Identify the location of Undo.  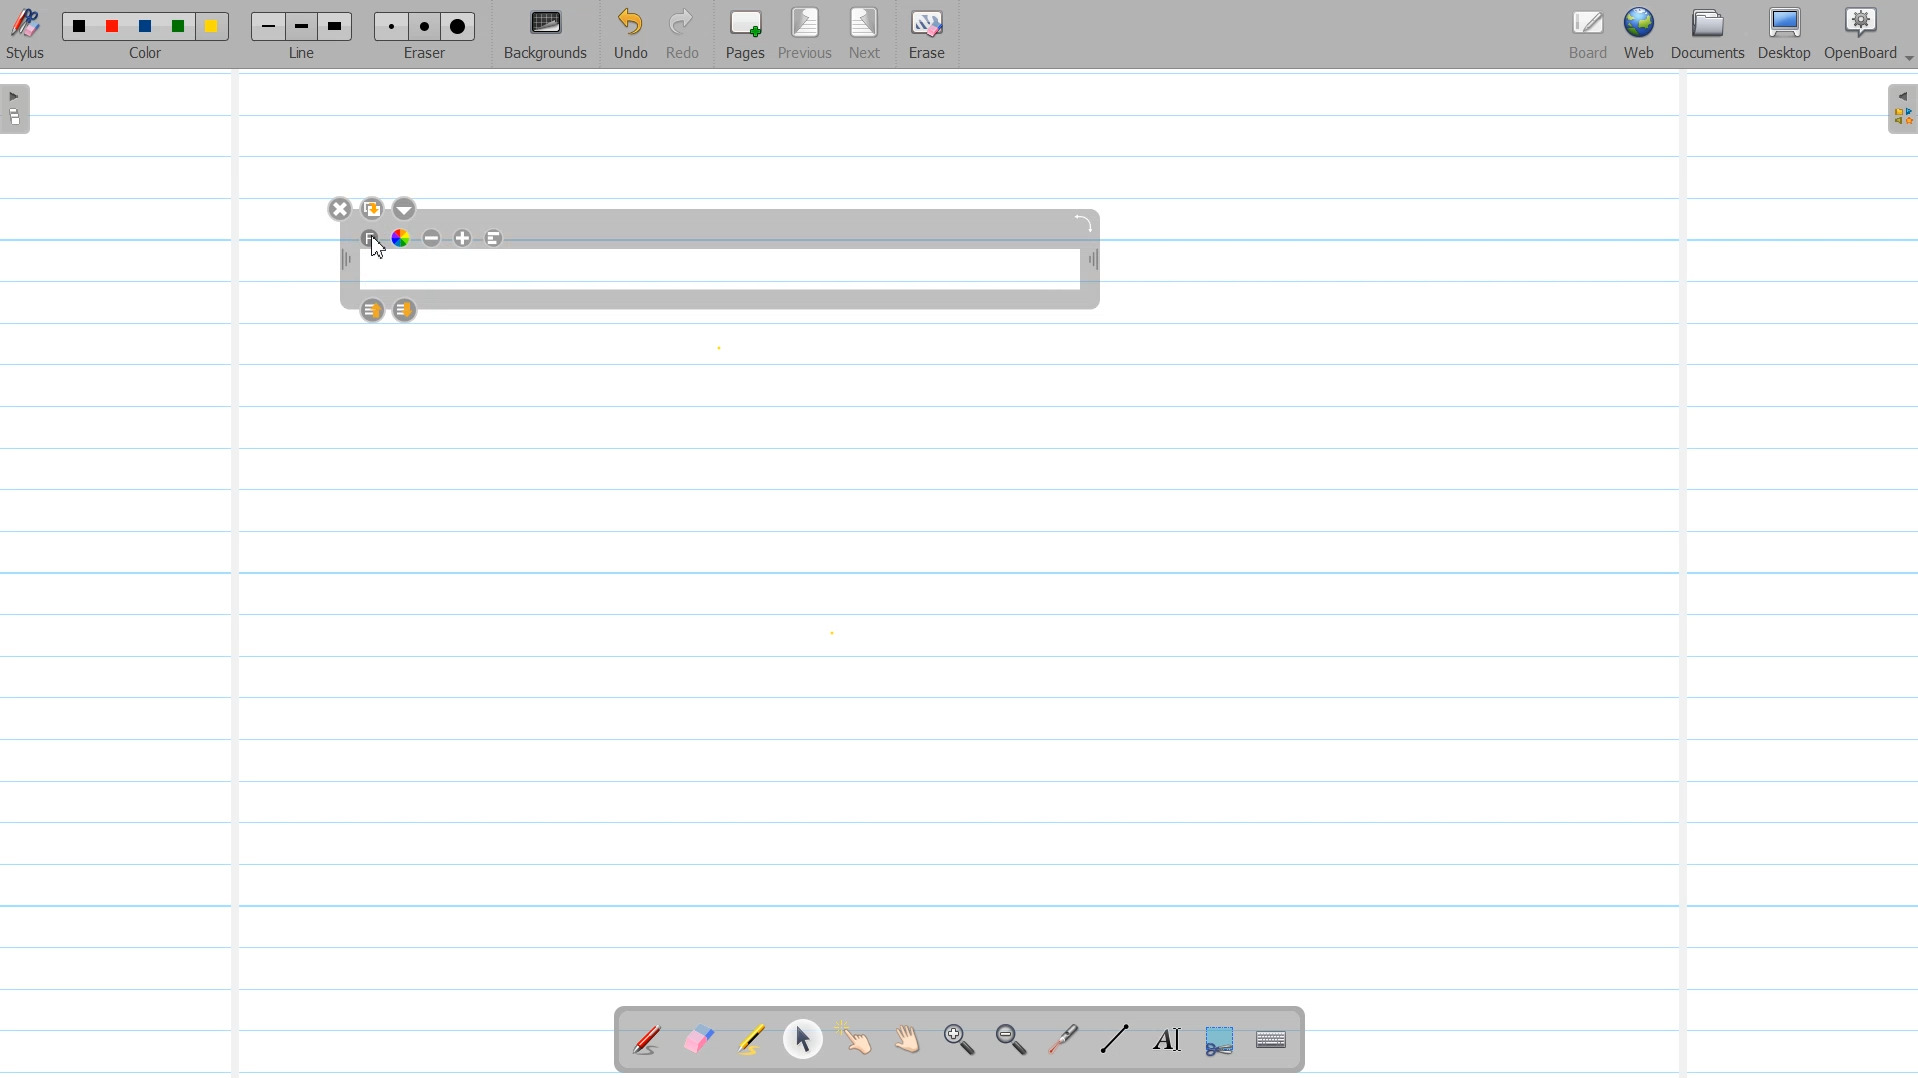
(630, 35).